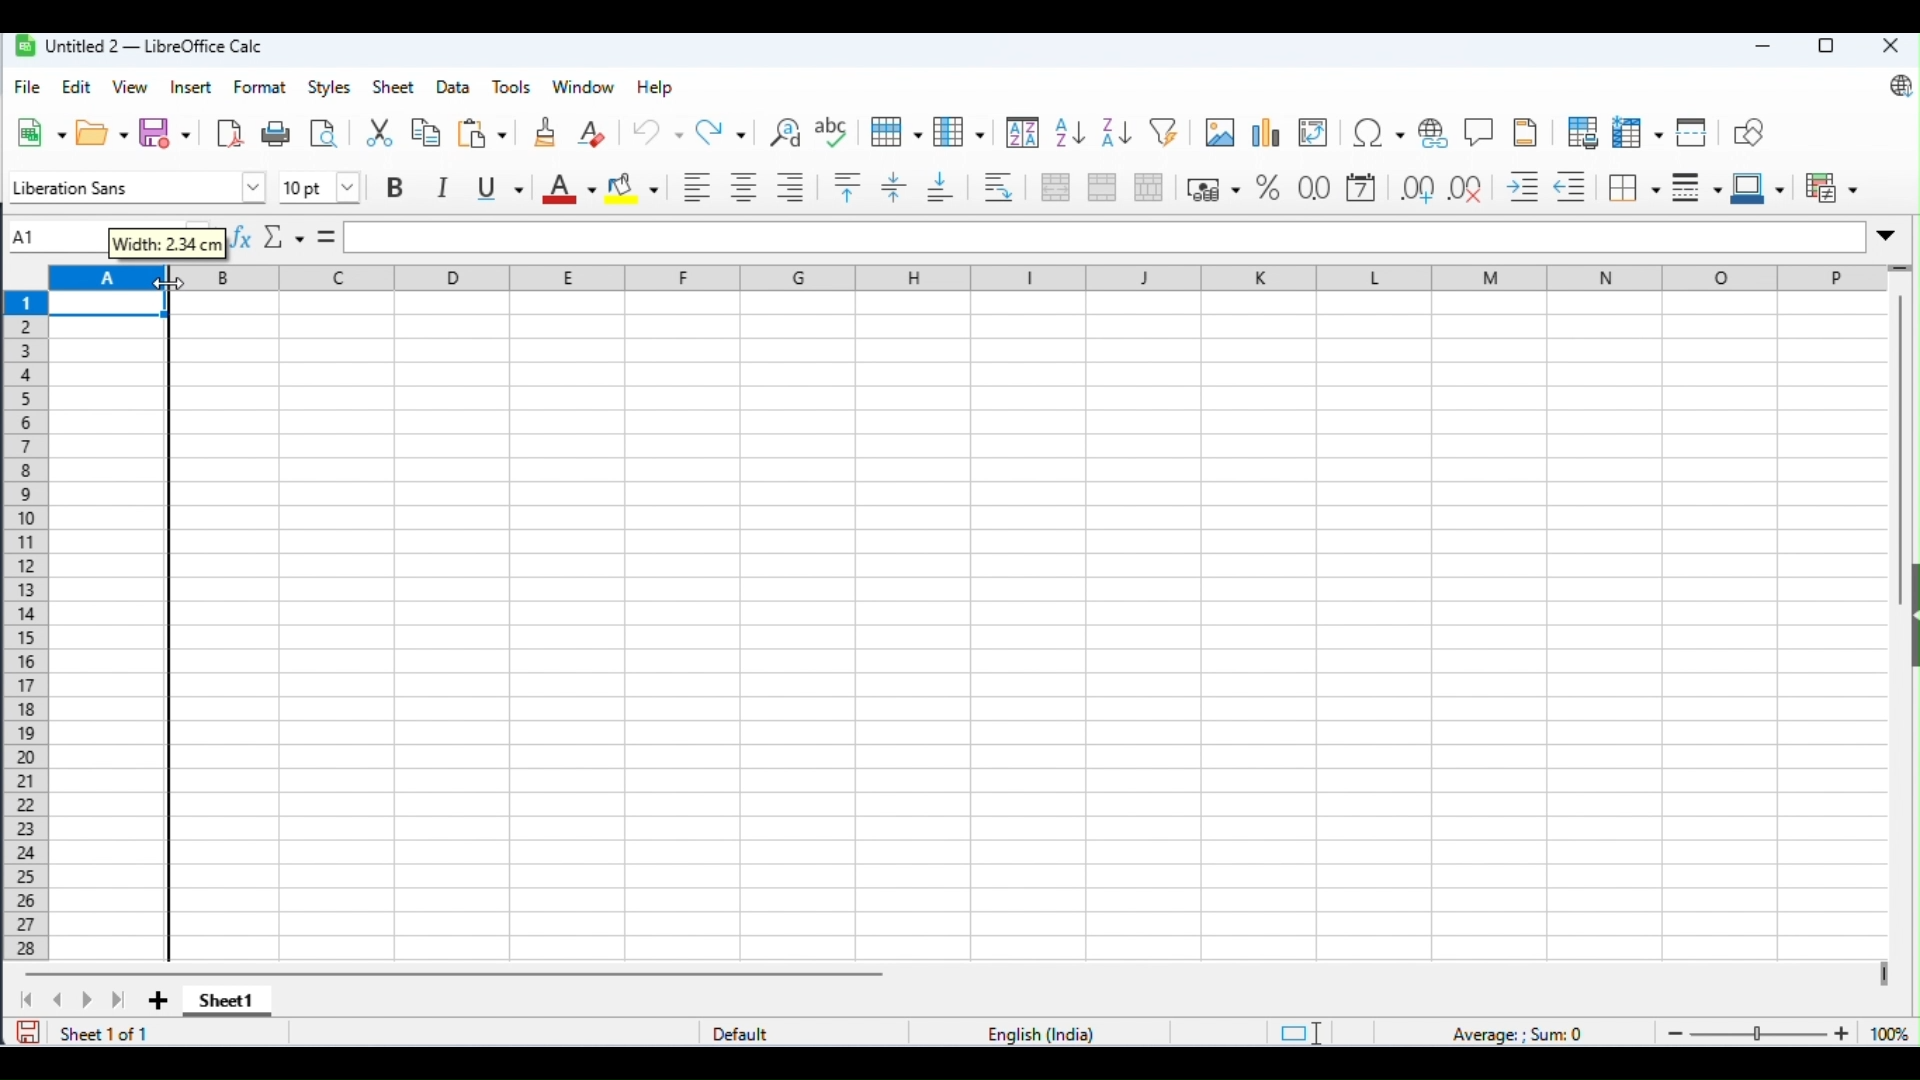 The width and height of the screenshot is (1920, 1080). I want to click on sort ascending, so click(1068, 133).